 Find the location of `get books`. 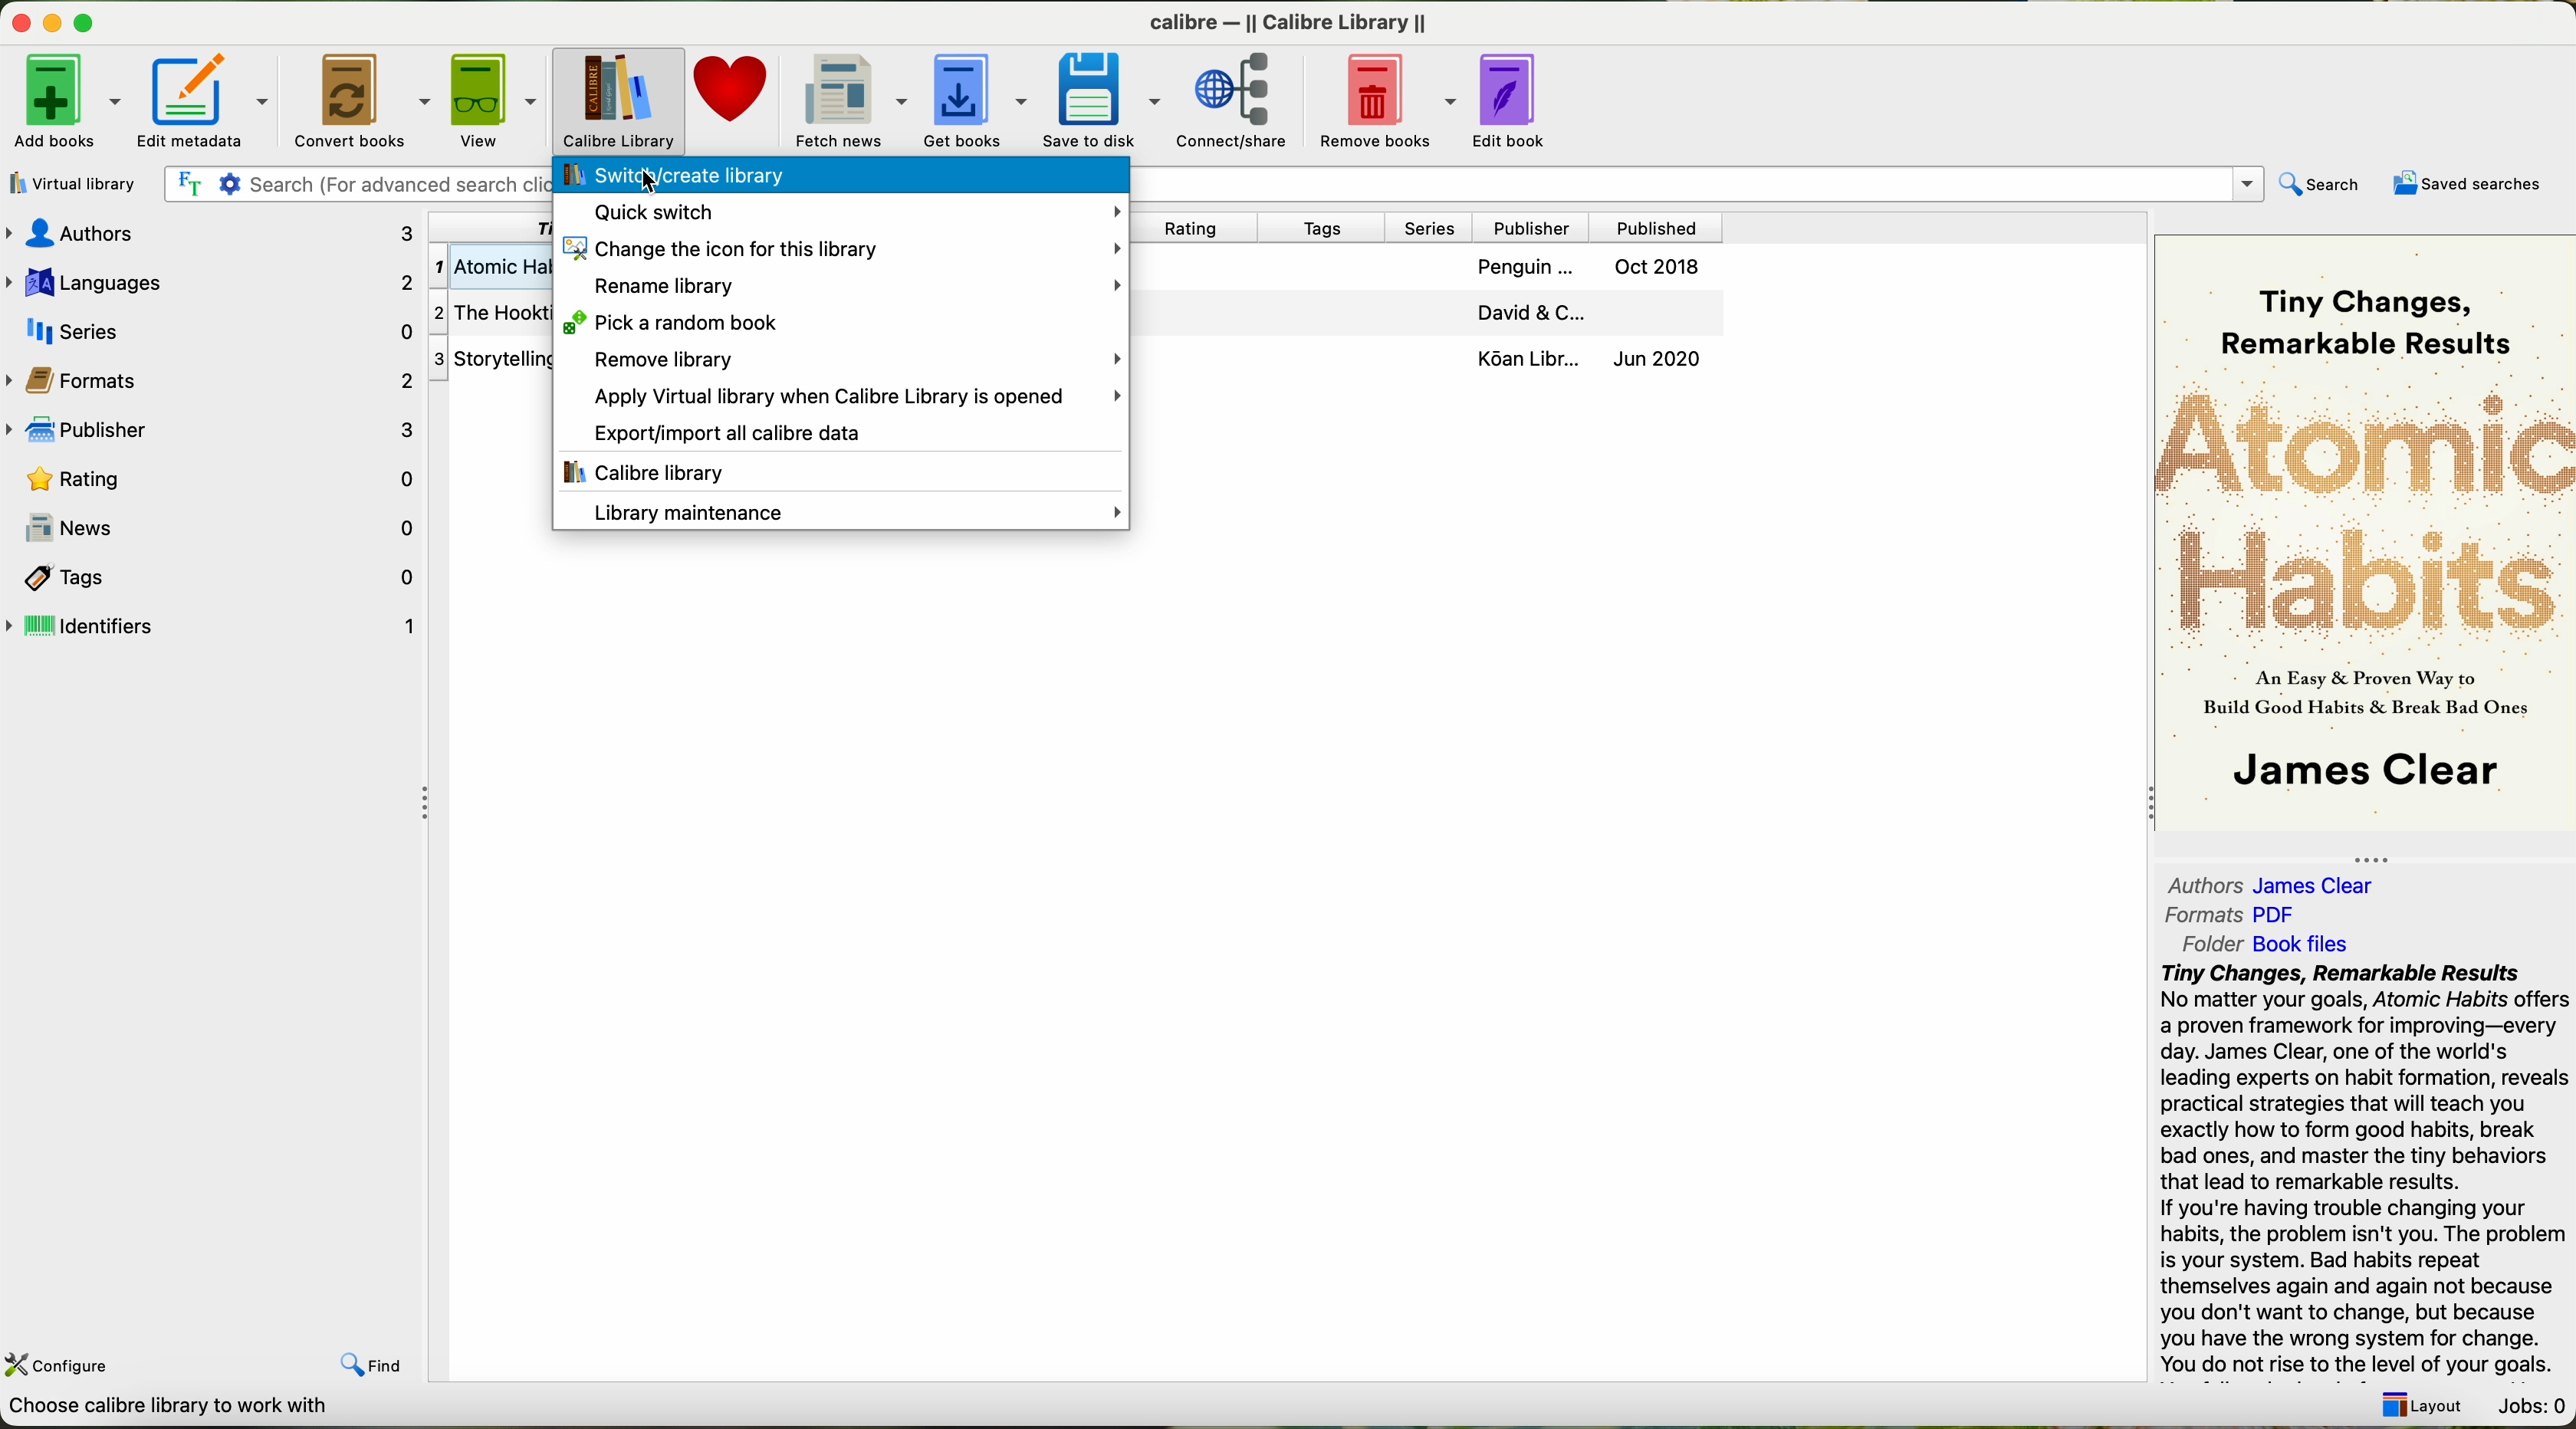

get books is located at coordinates (975, 97).